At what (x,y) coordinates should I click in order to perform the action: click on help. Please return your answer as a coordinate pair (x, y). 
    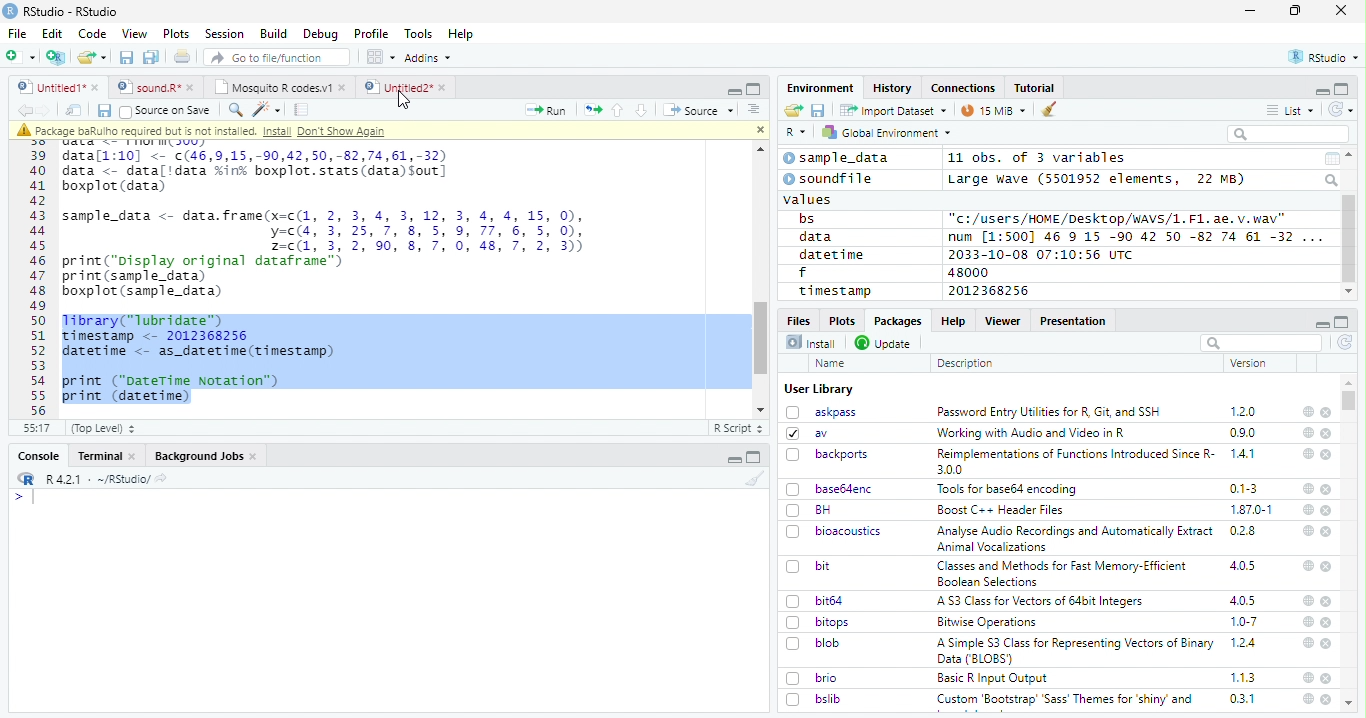
    Looking at the image, I should click on (1307, 411).